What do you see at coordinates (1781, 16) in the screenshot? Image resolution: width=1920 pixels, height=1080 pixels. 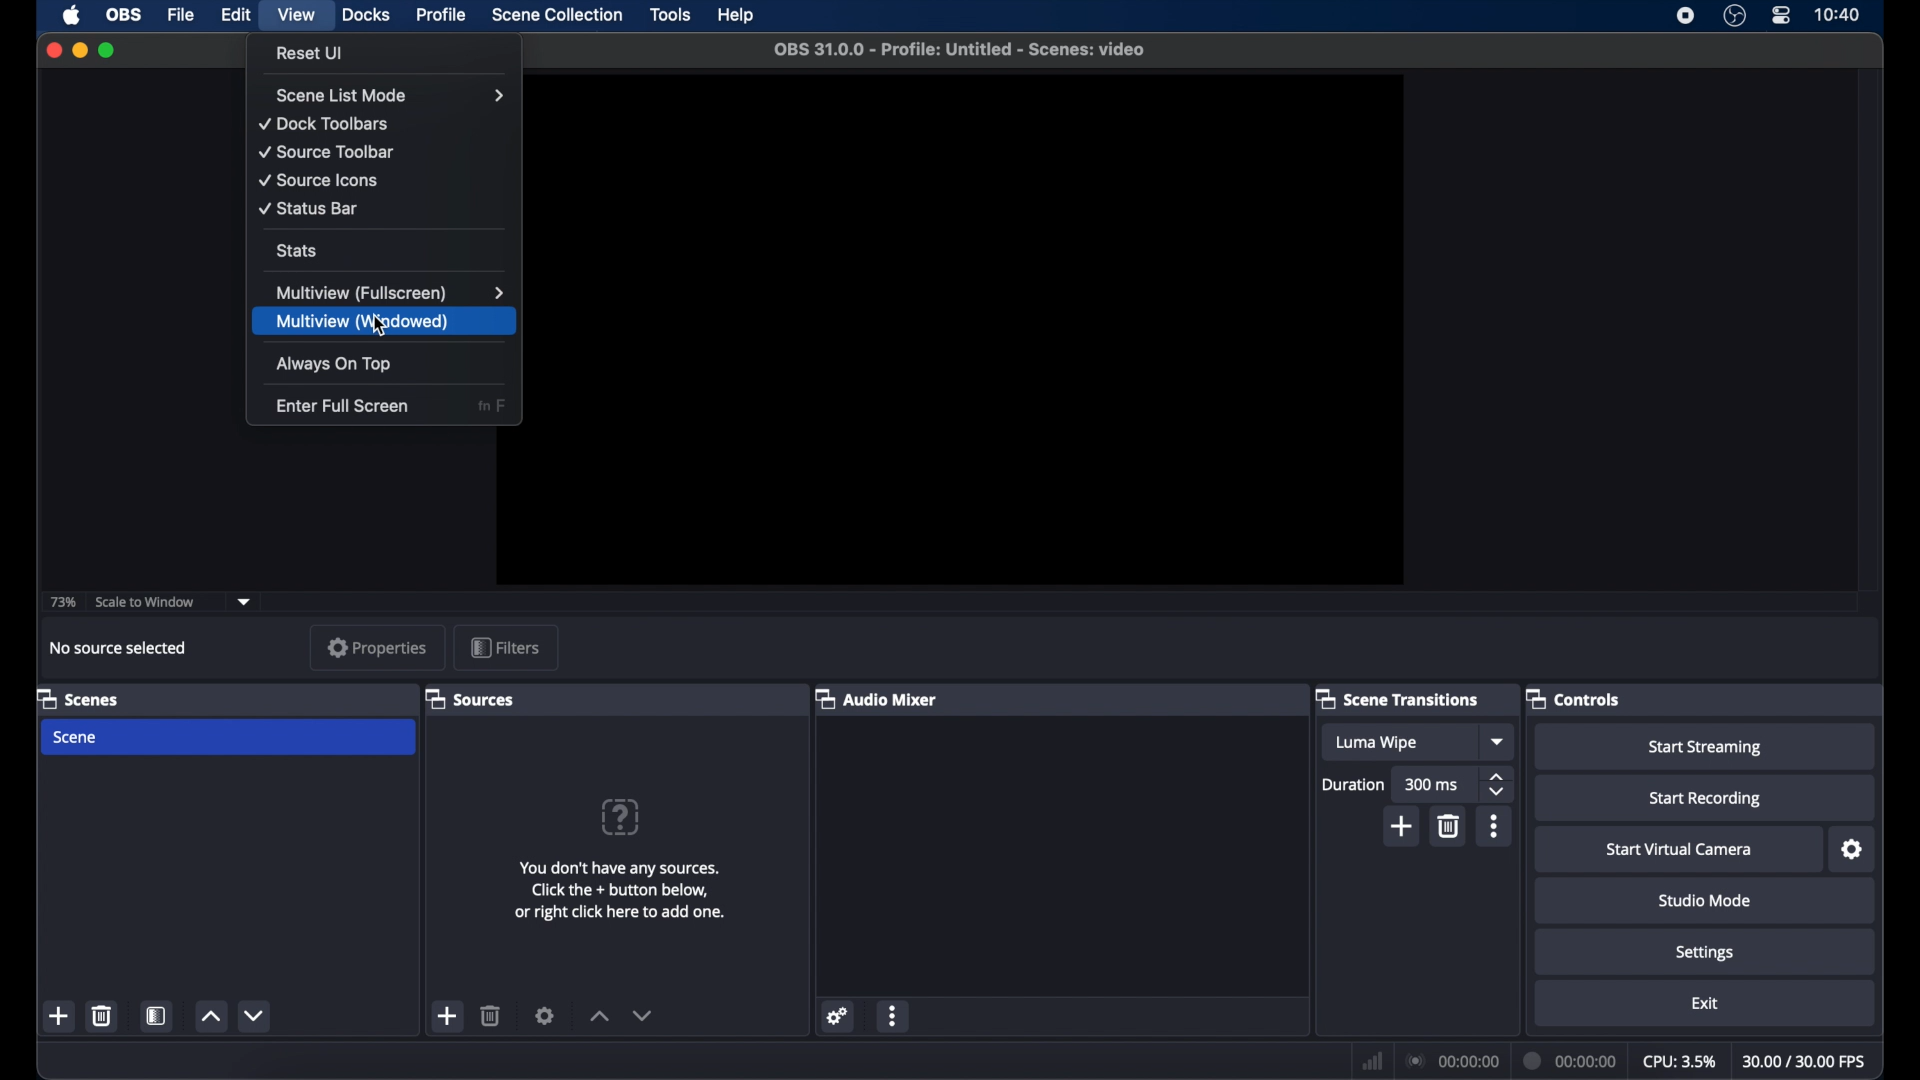 I see `control center` at bounding box center [1781, 16].